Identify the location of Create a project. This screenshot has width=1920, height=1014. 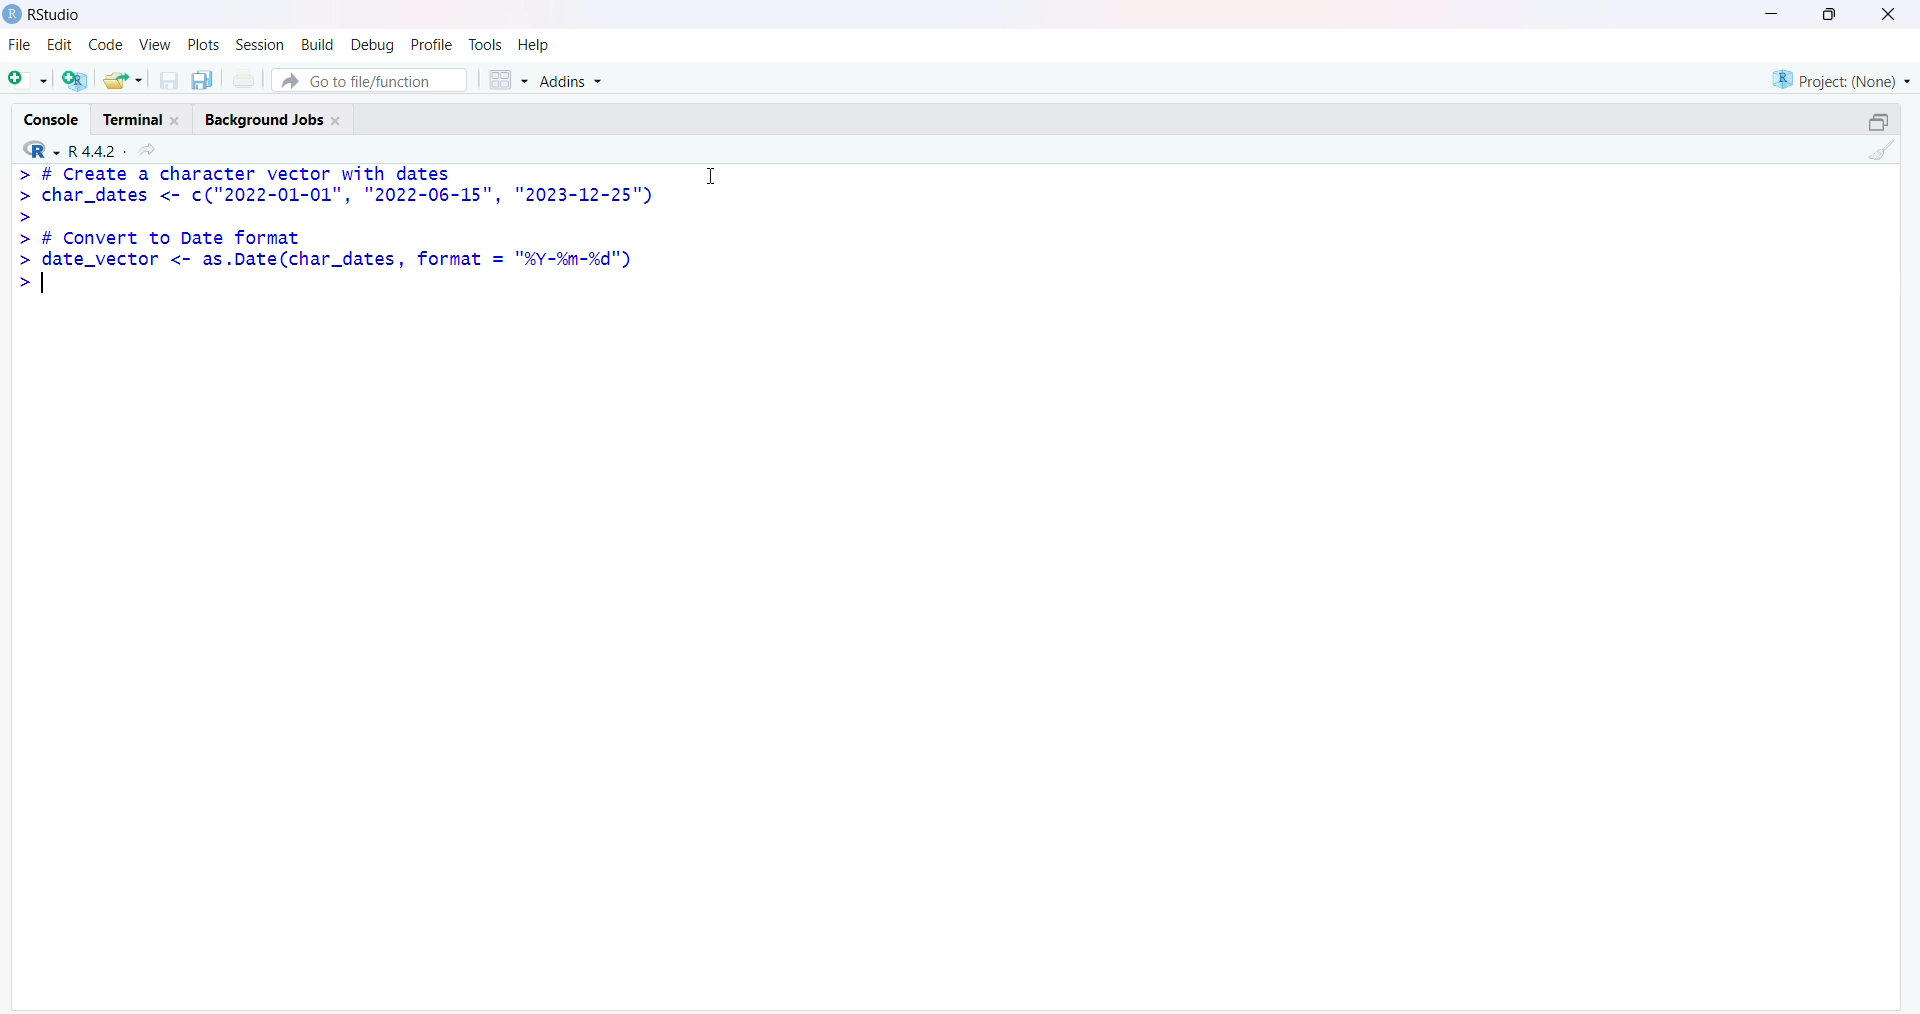
(79, 78).